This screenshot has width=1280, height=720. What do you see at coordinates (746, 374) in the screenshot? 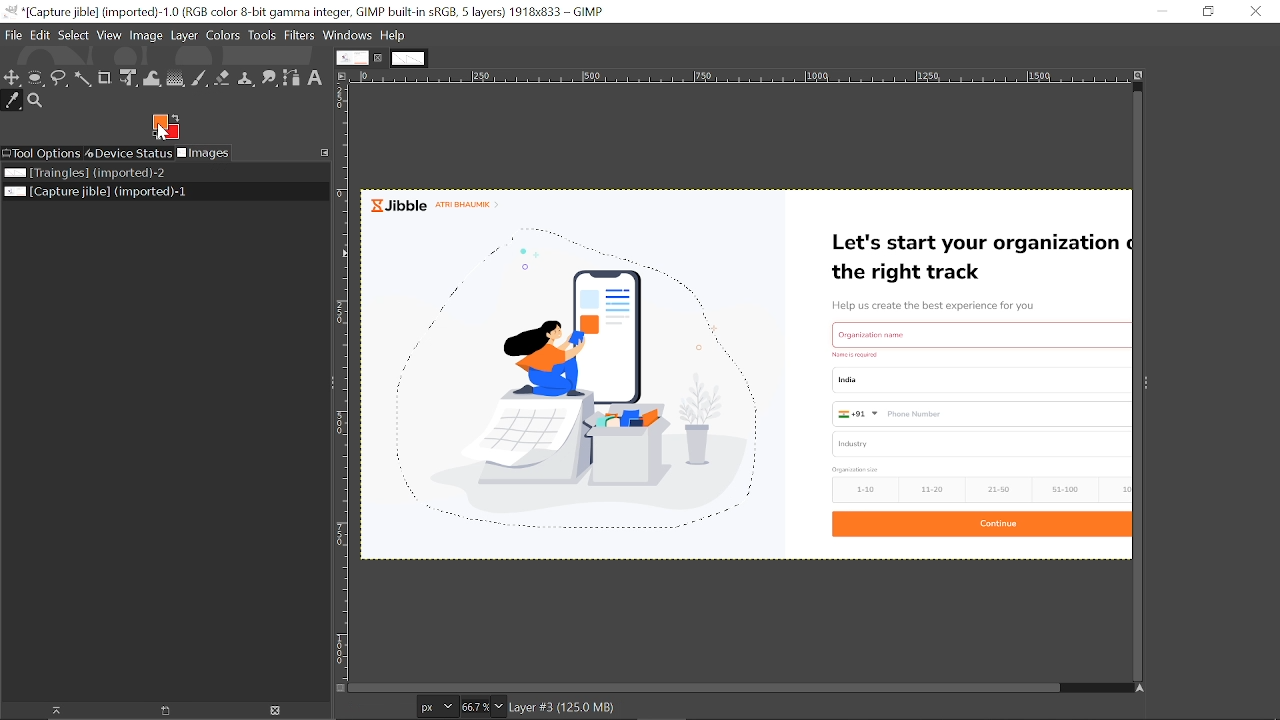
I see `Current image` at bounding box center [746, 374].